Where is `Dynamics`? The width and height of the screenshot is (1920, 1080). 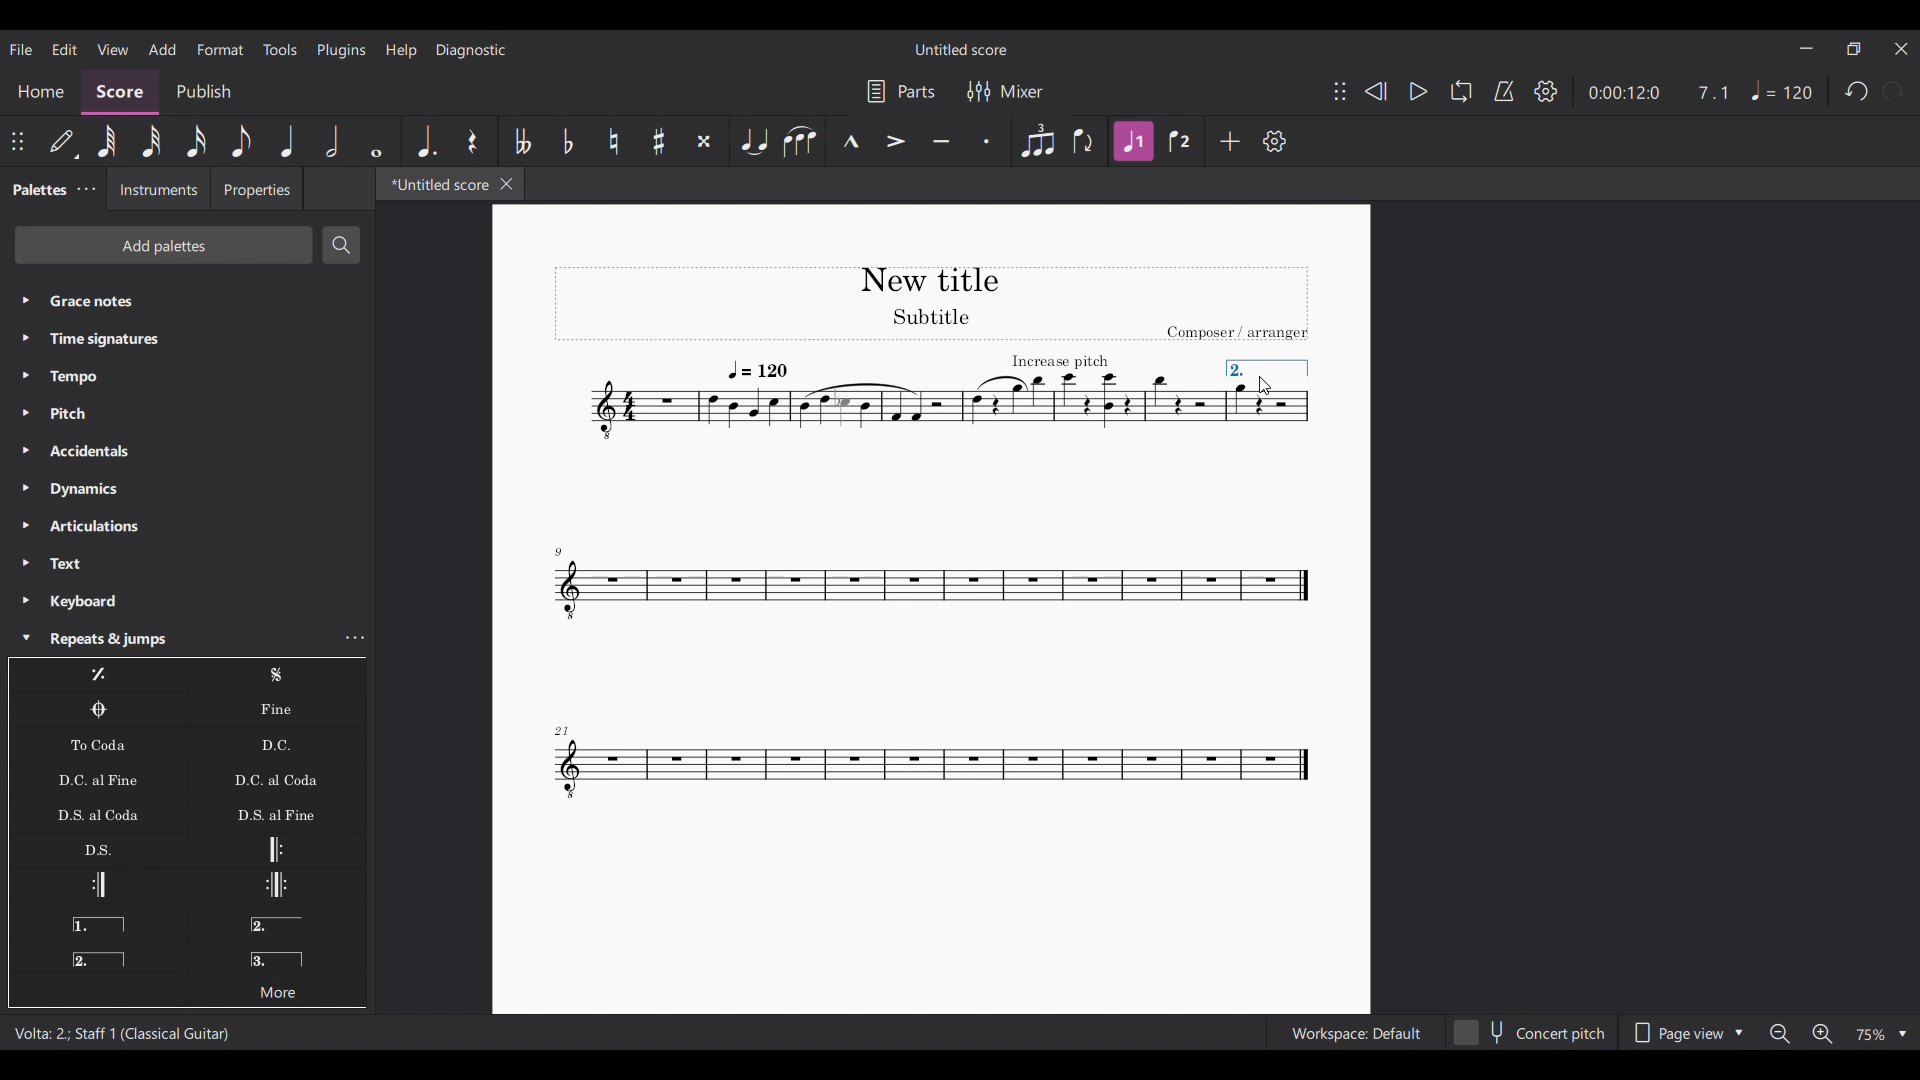
Dynamics is located at coordinates (187, 489).